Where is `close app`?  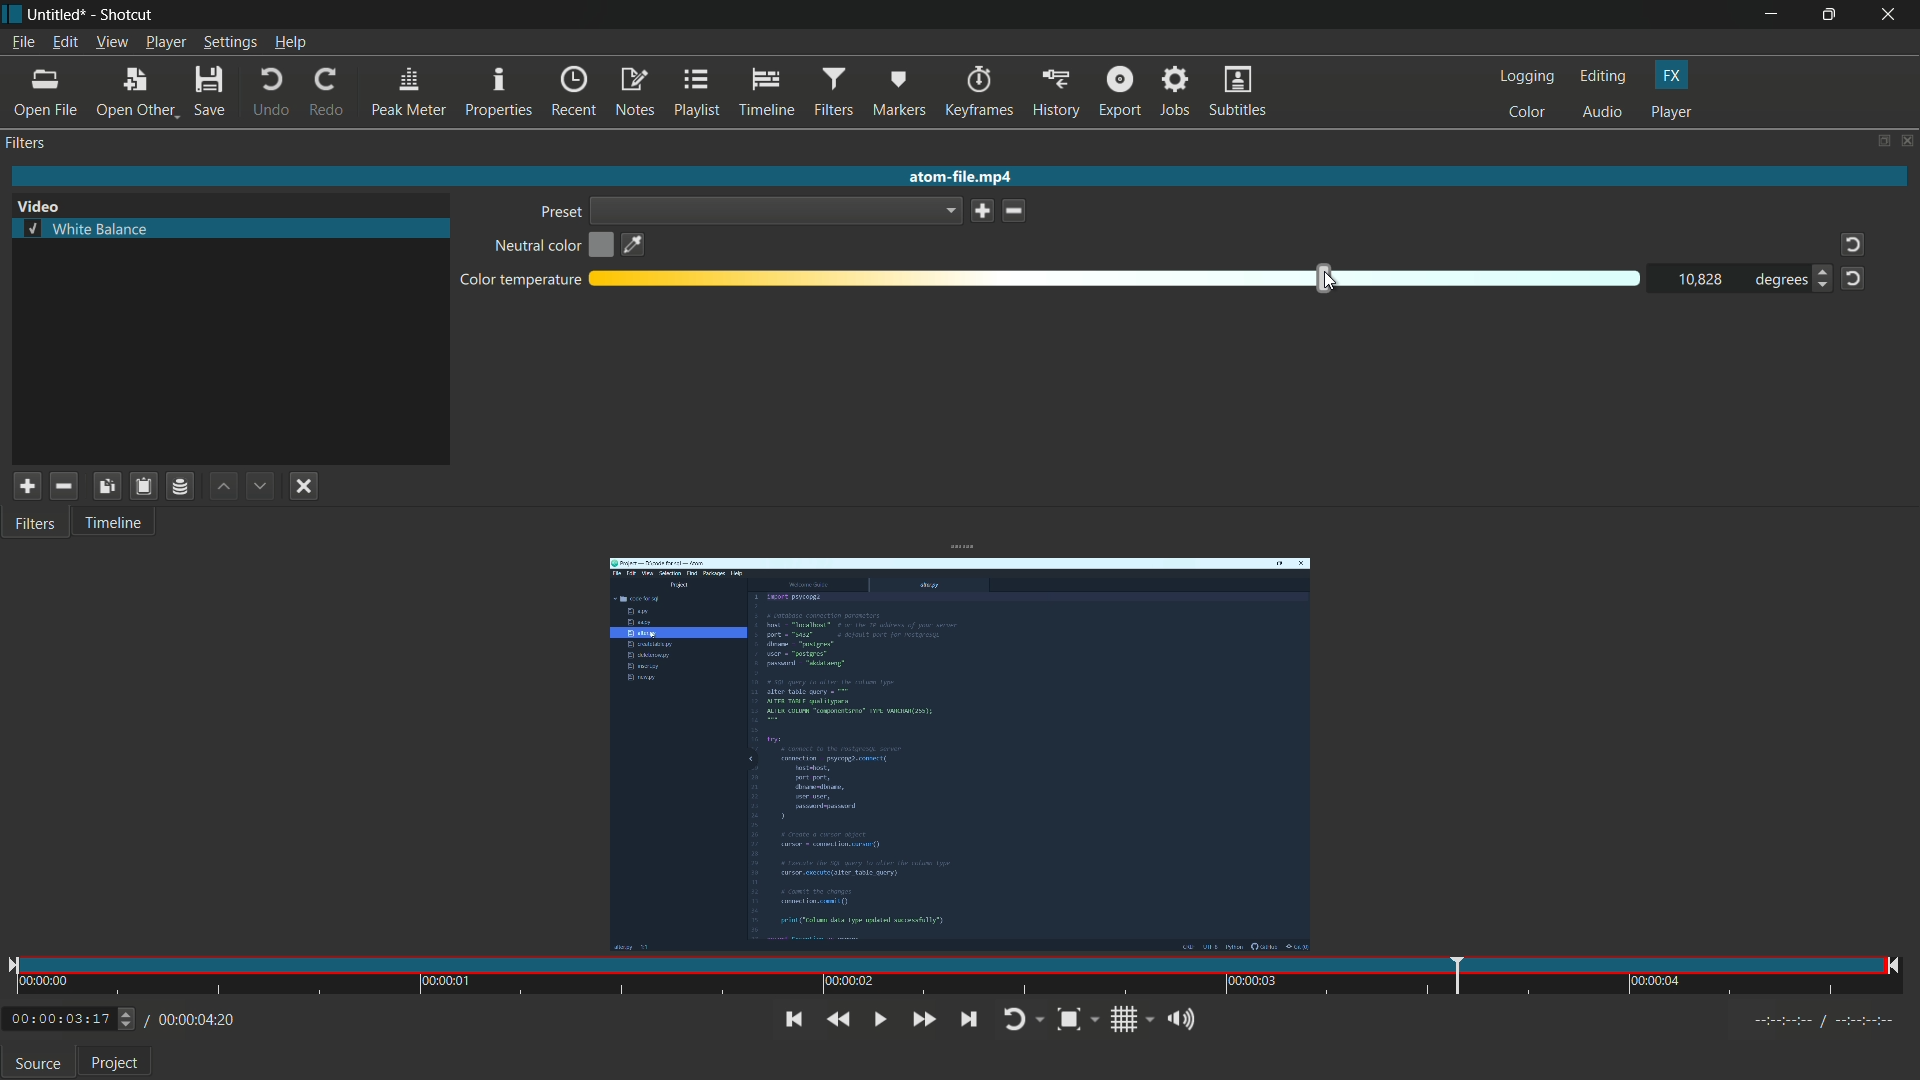 close app is located at coordinates (1892, 15).